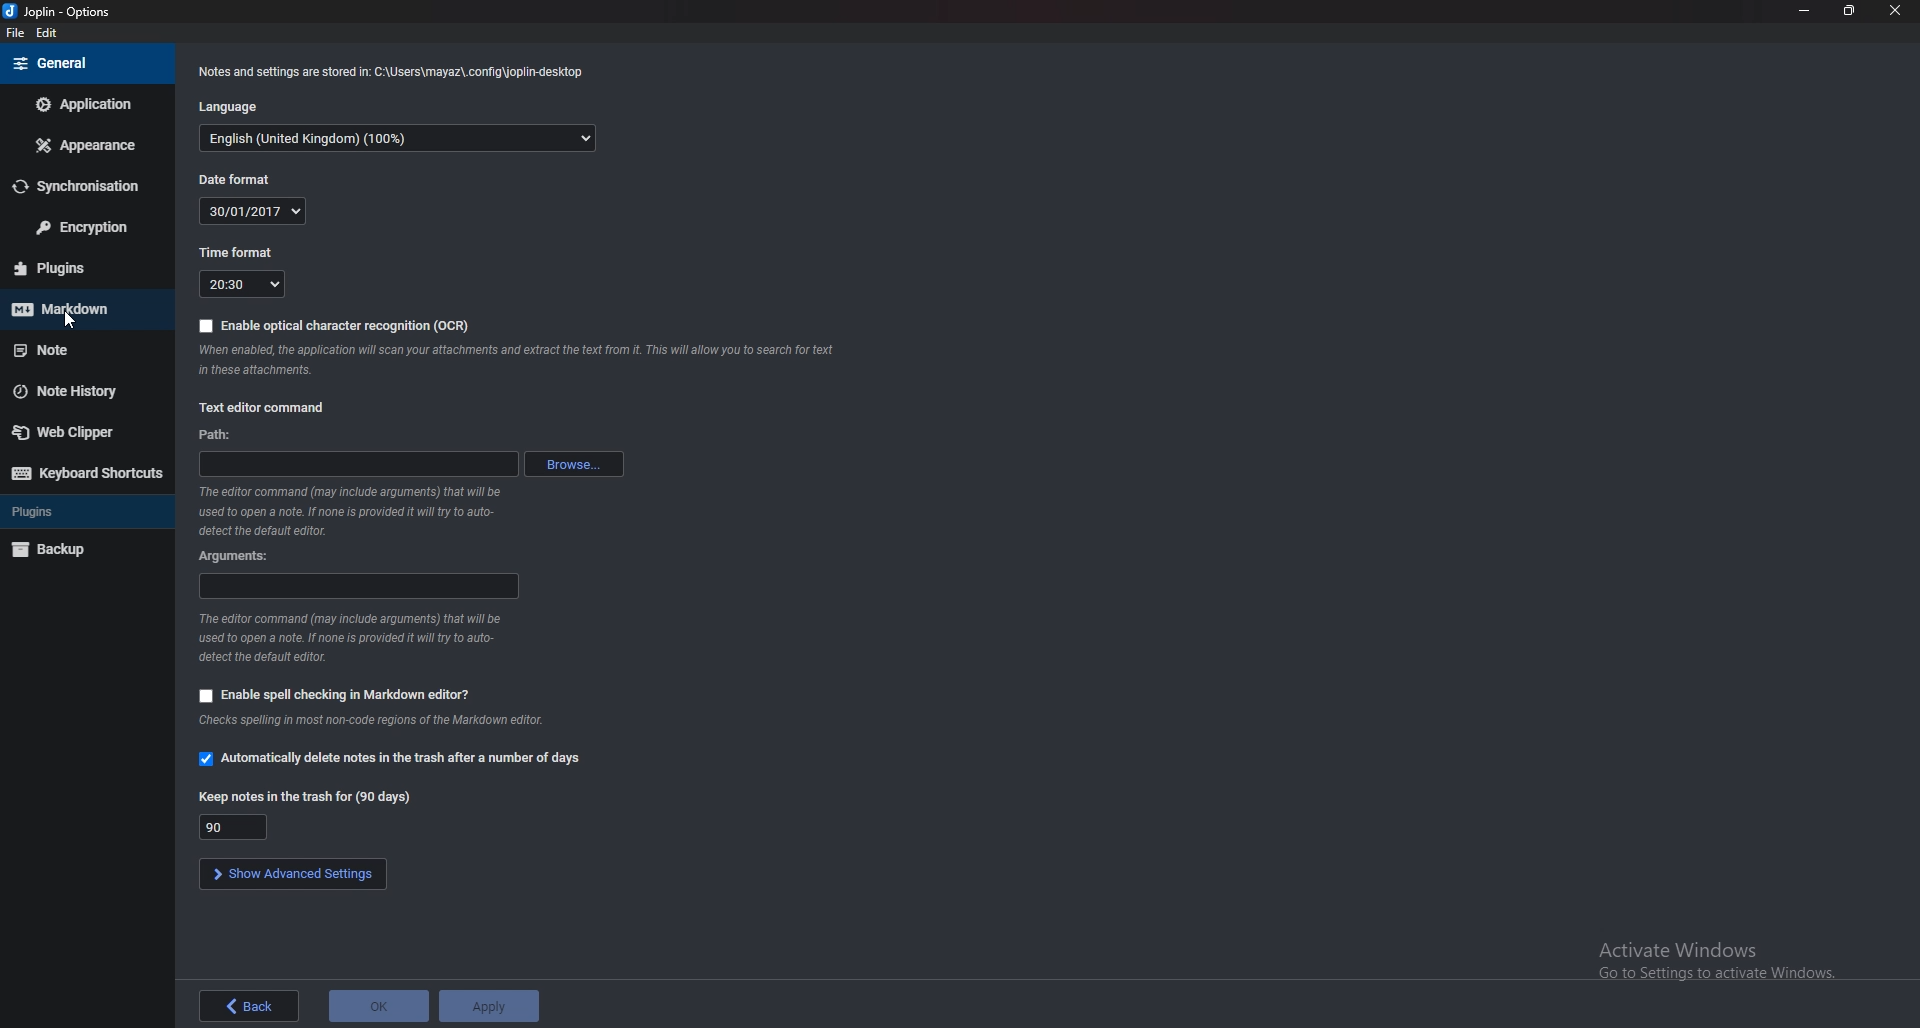  I want to click on Encryption, so click(89, 229).